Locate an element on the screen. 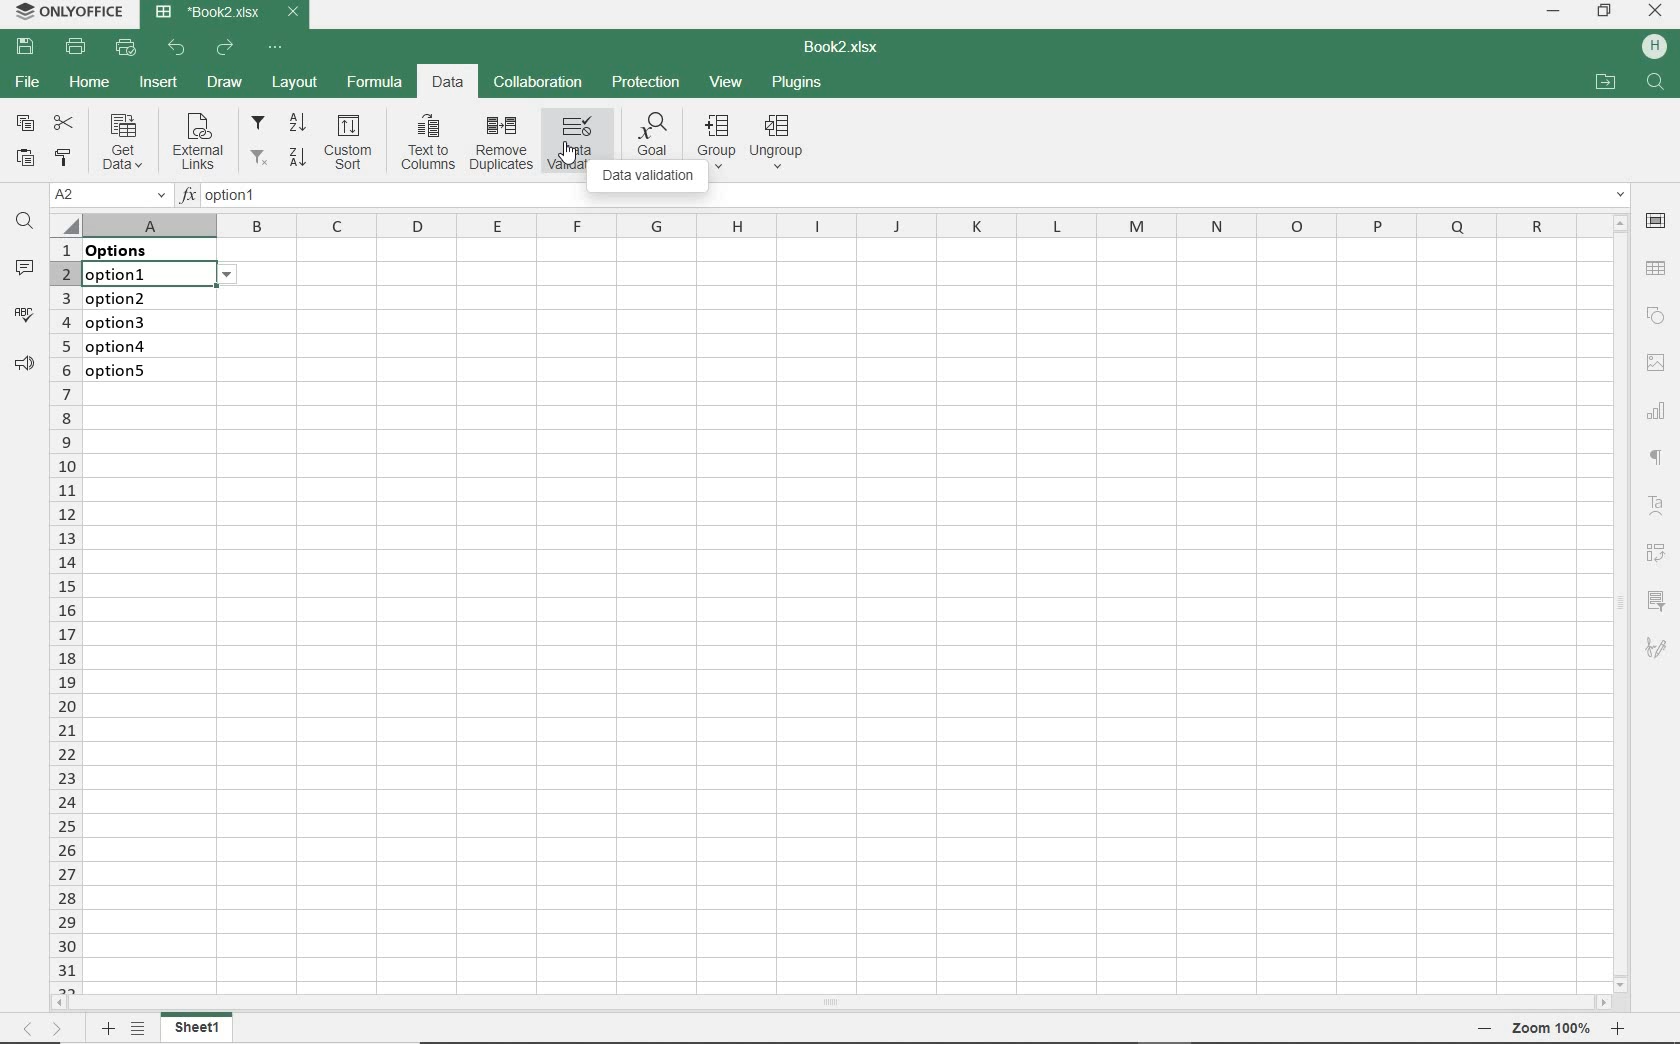  SCROLLBAR is located at coordinates (831, 1001).